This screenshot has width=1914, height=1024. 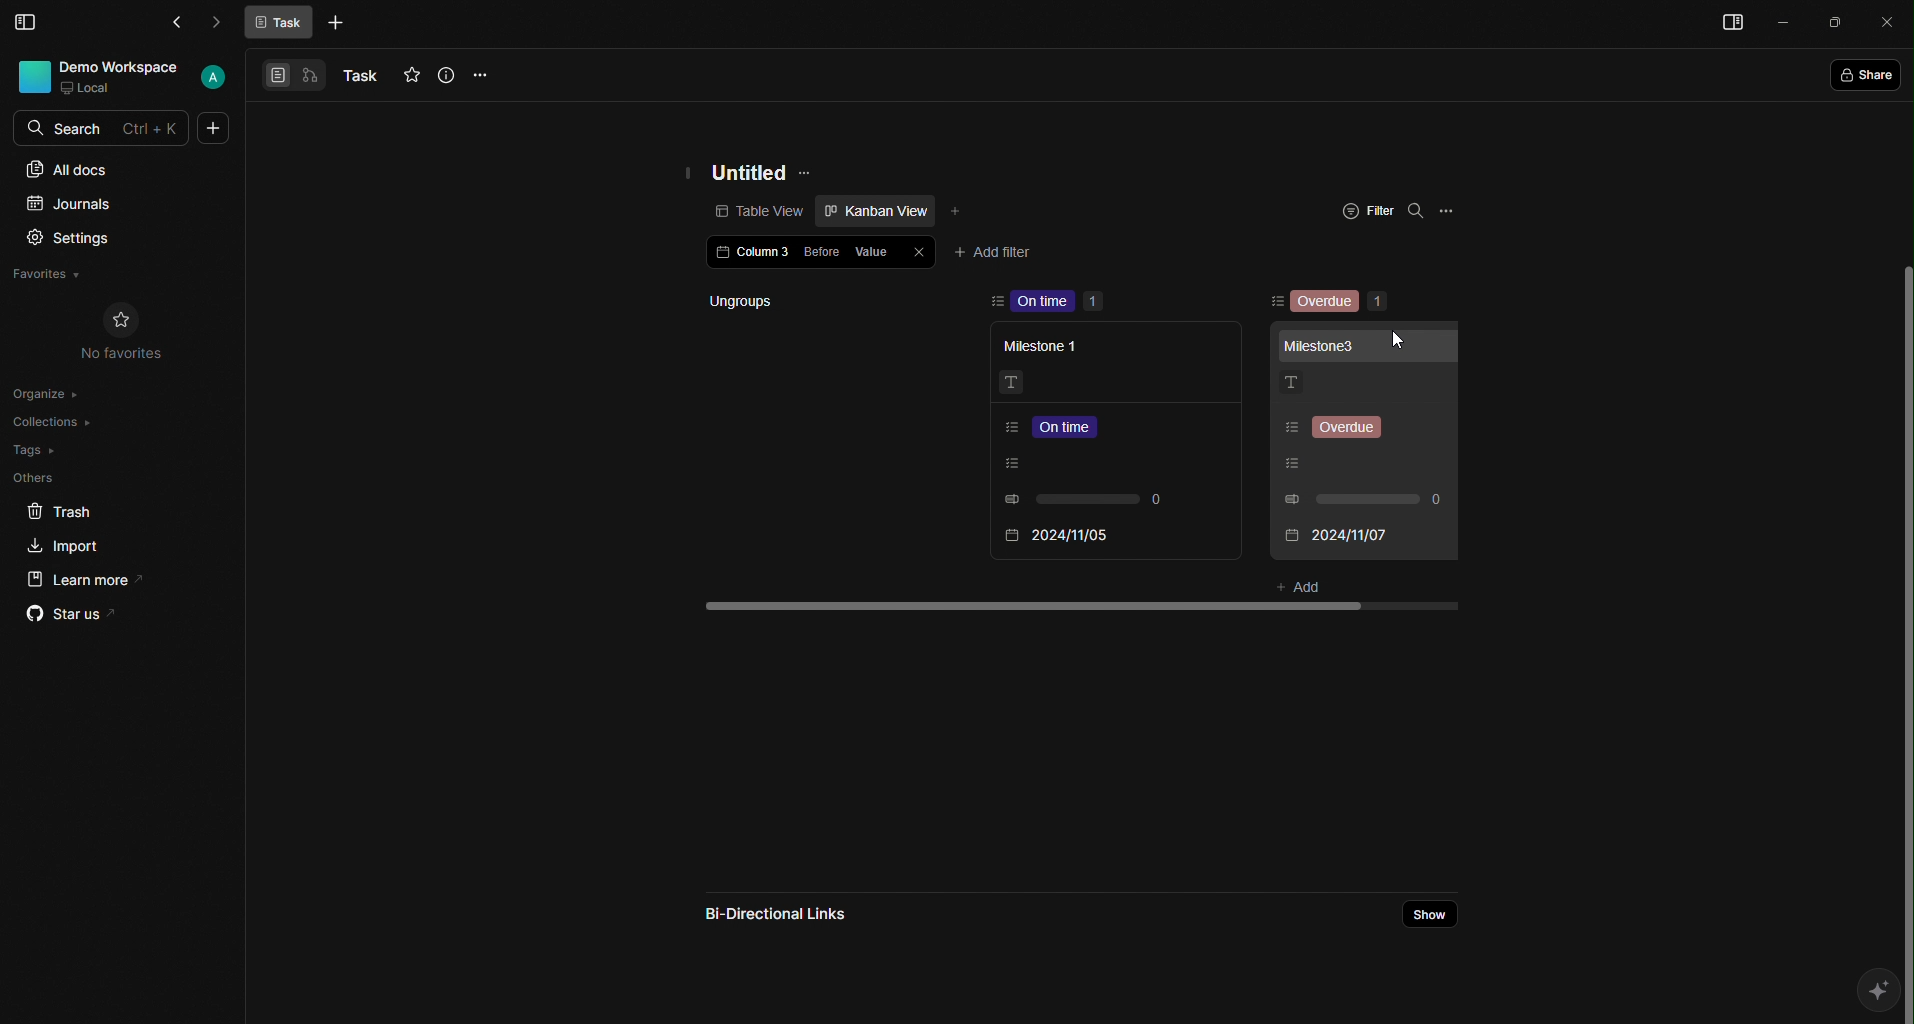 What do you see at coordinates (1338, 428) in the screenshot?
I see `Listing` at bounding box center [1338, 428].